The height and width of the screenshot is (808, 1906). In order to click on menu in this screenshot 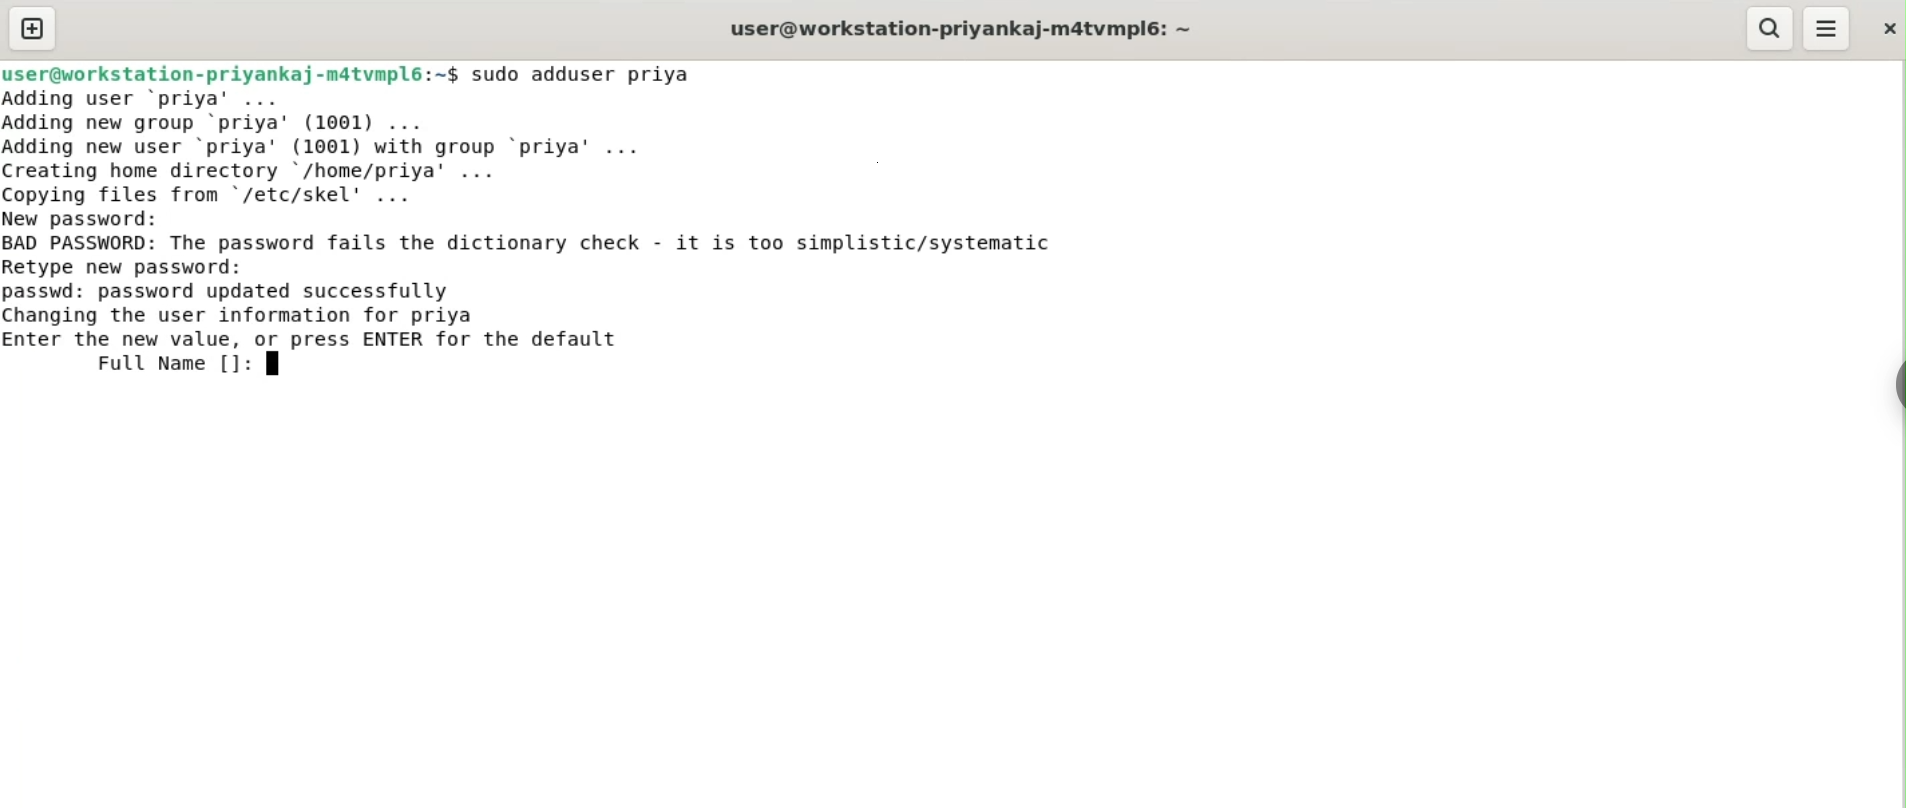, I will do `click(1828, 29)`.